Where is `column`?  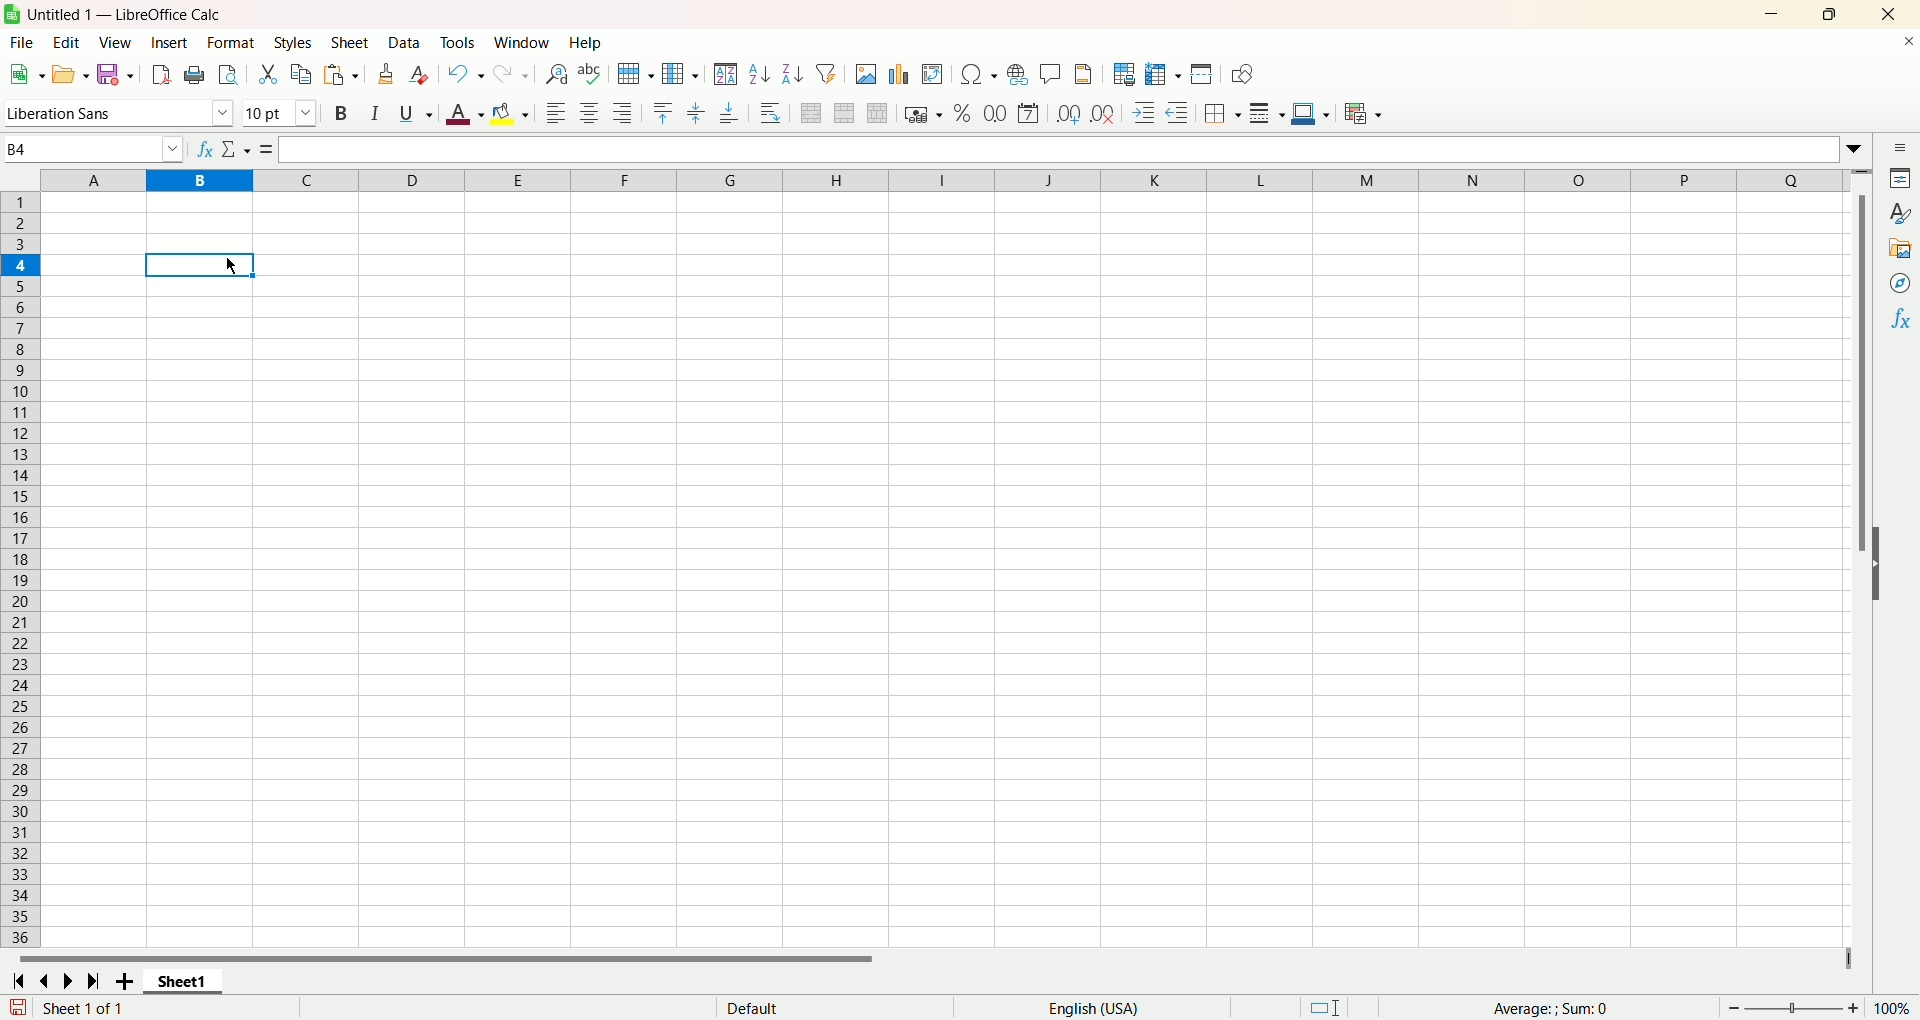
column is located at coordinates (679, 74).